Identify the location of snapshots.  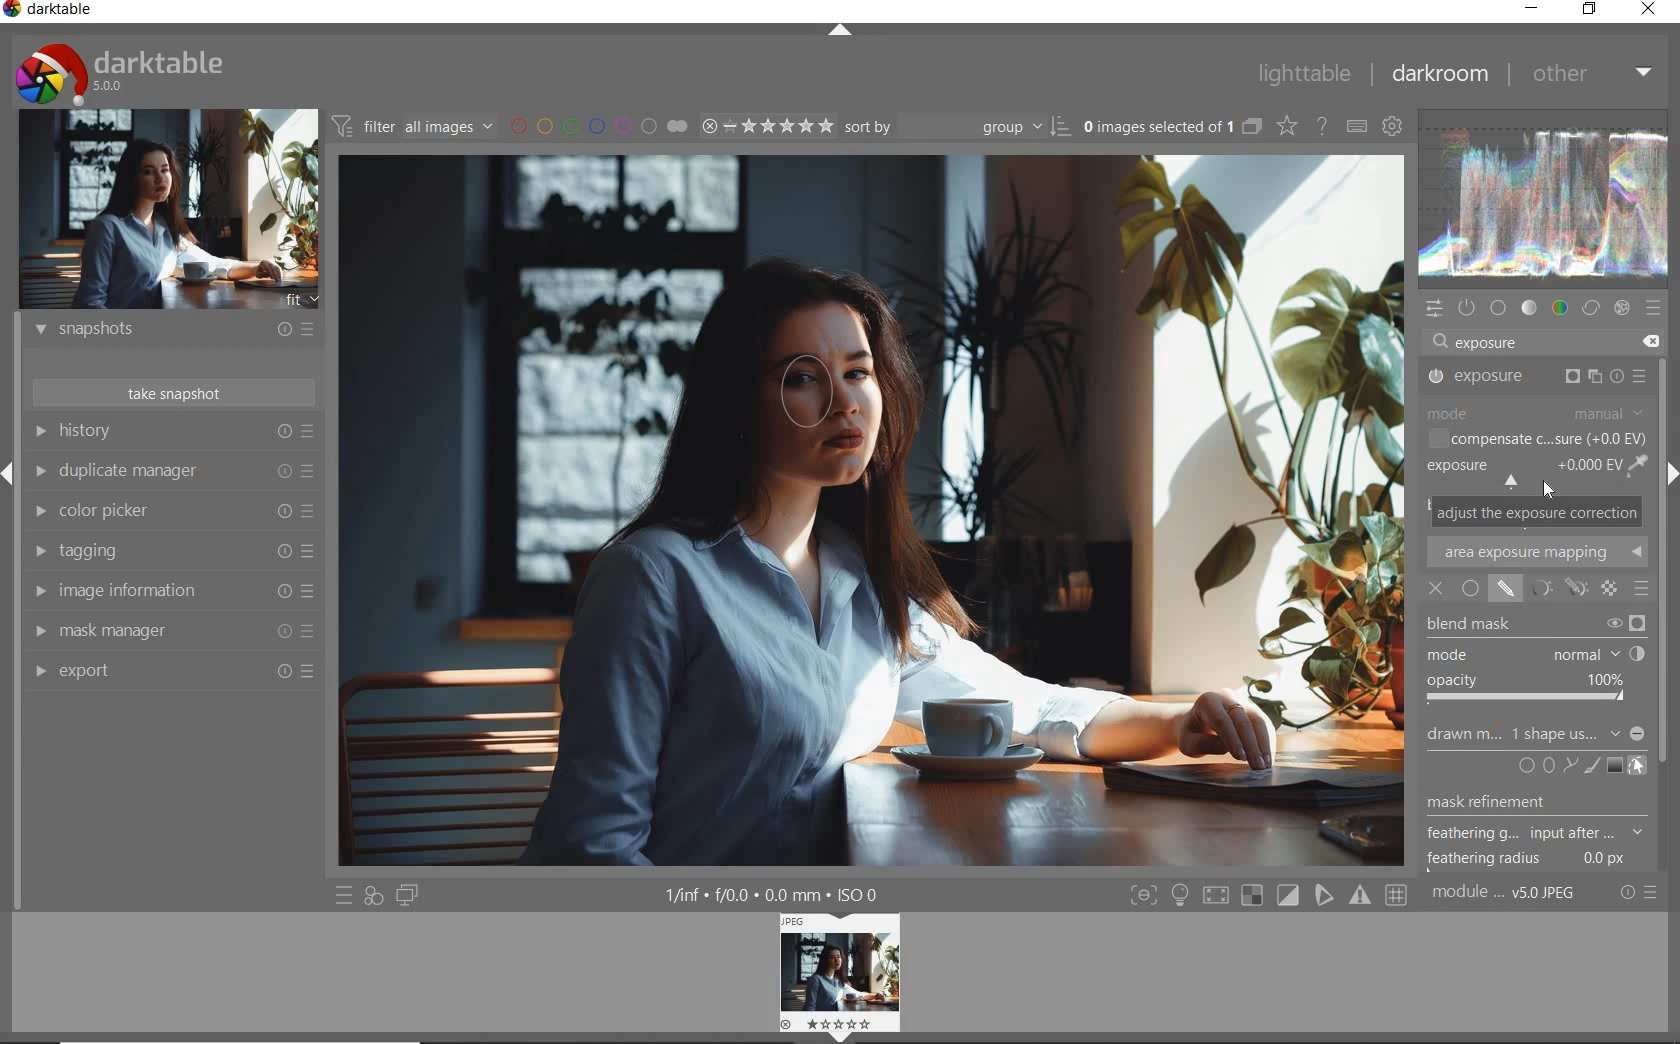
(177, 330).